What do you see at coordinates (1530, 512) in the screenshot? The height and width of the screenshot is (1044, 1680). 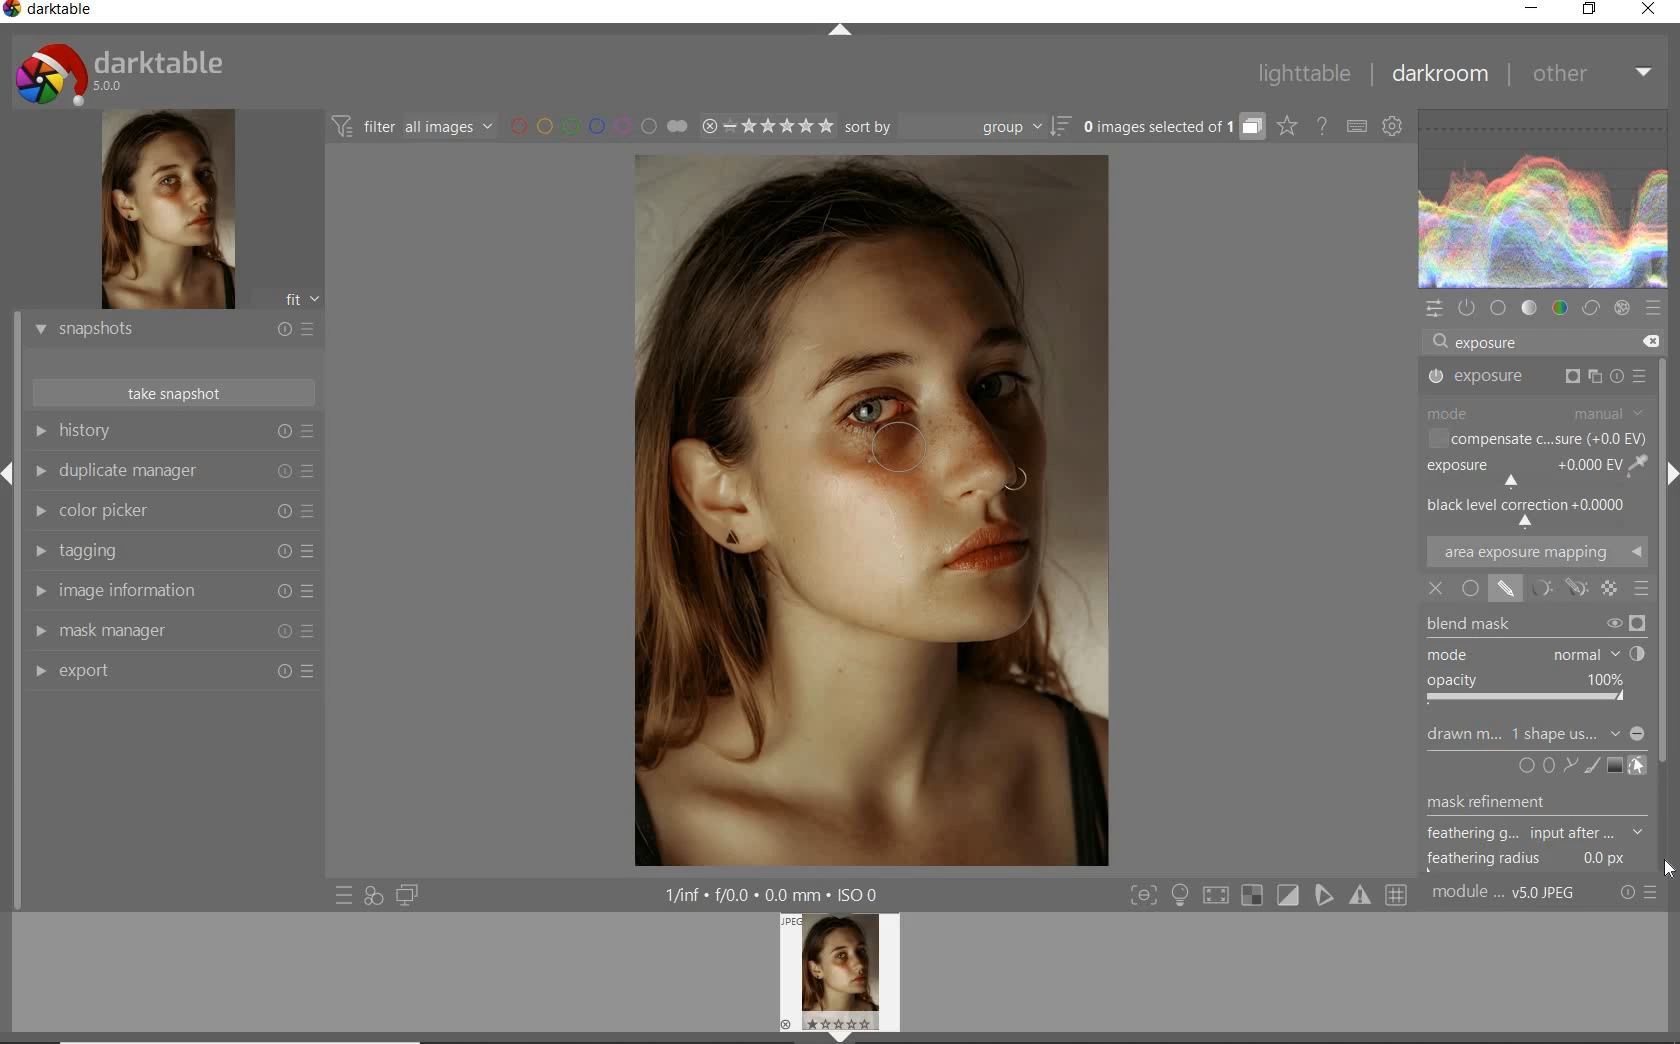 I see `BLACK LEVEL CORRECTION` at bounding box center [1530, 512].